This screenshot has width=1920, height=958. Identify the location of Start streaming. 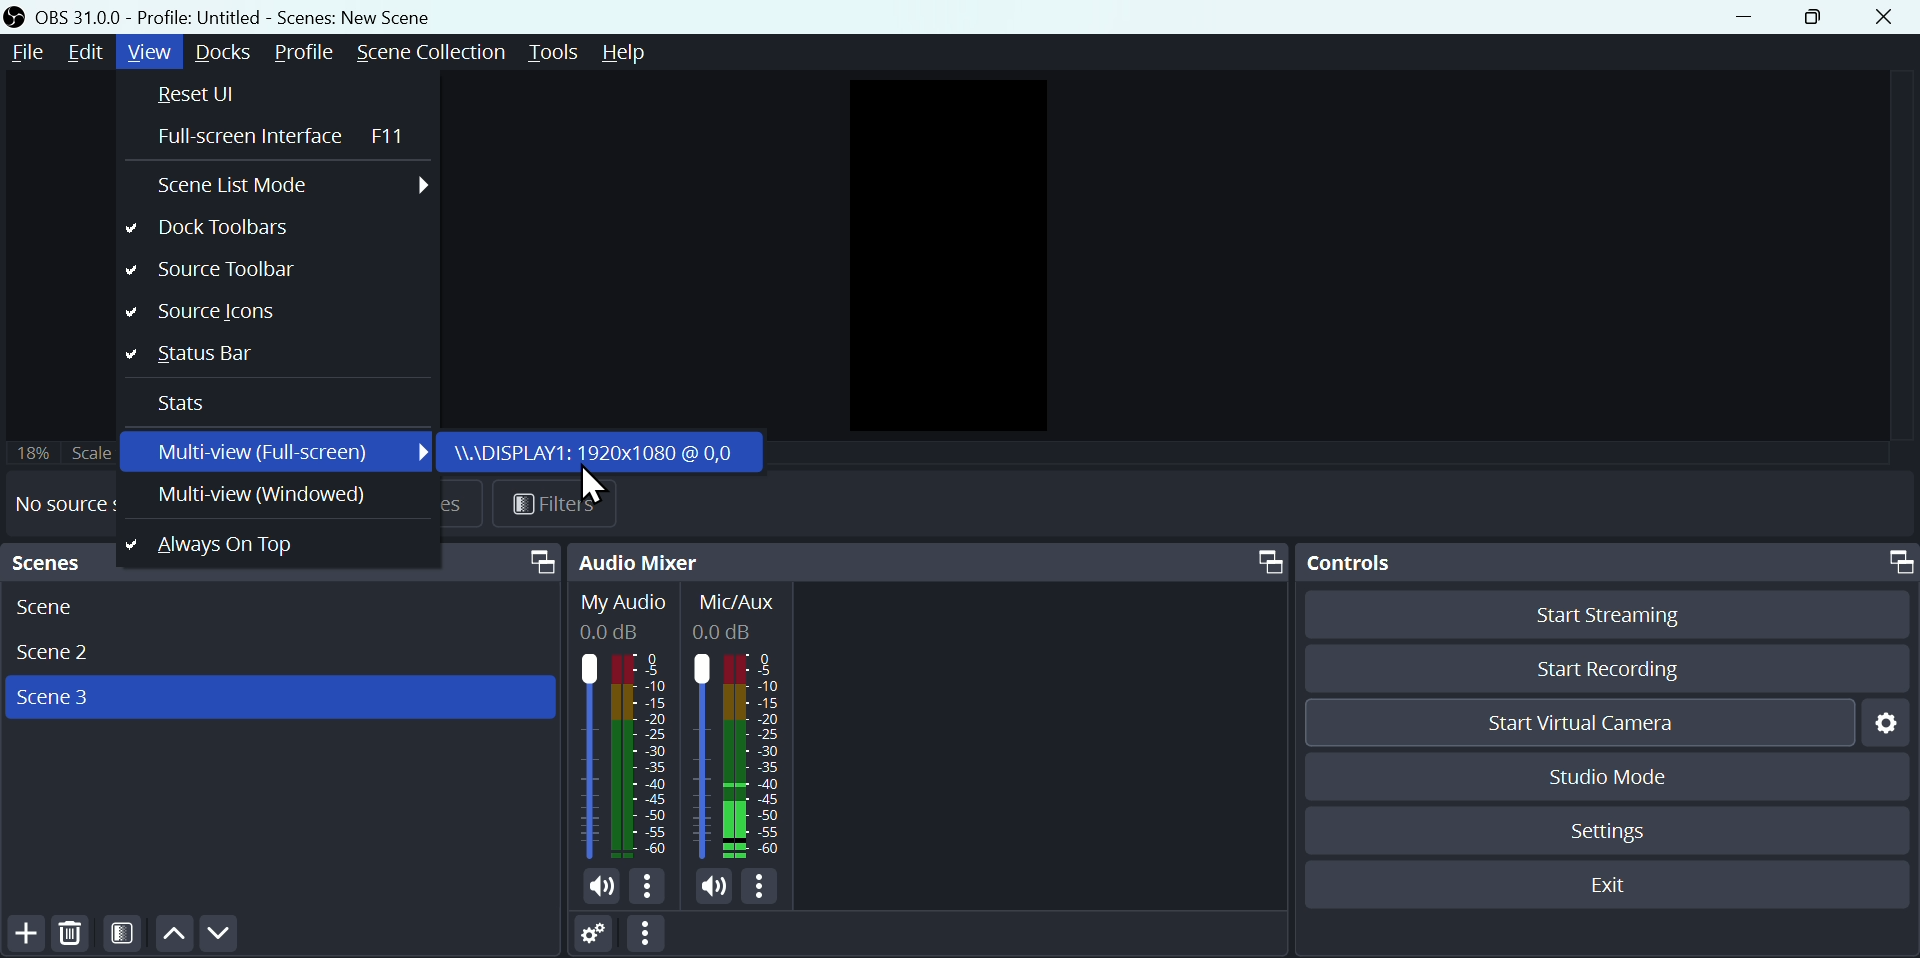
(1605, 618).